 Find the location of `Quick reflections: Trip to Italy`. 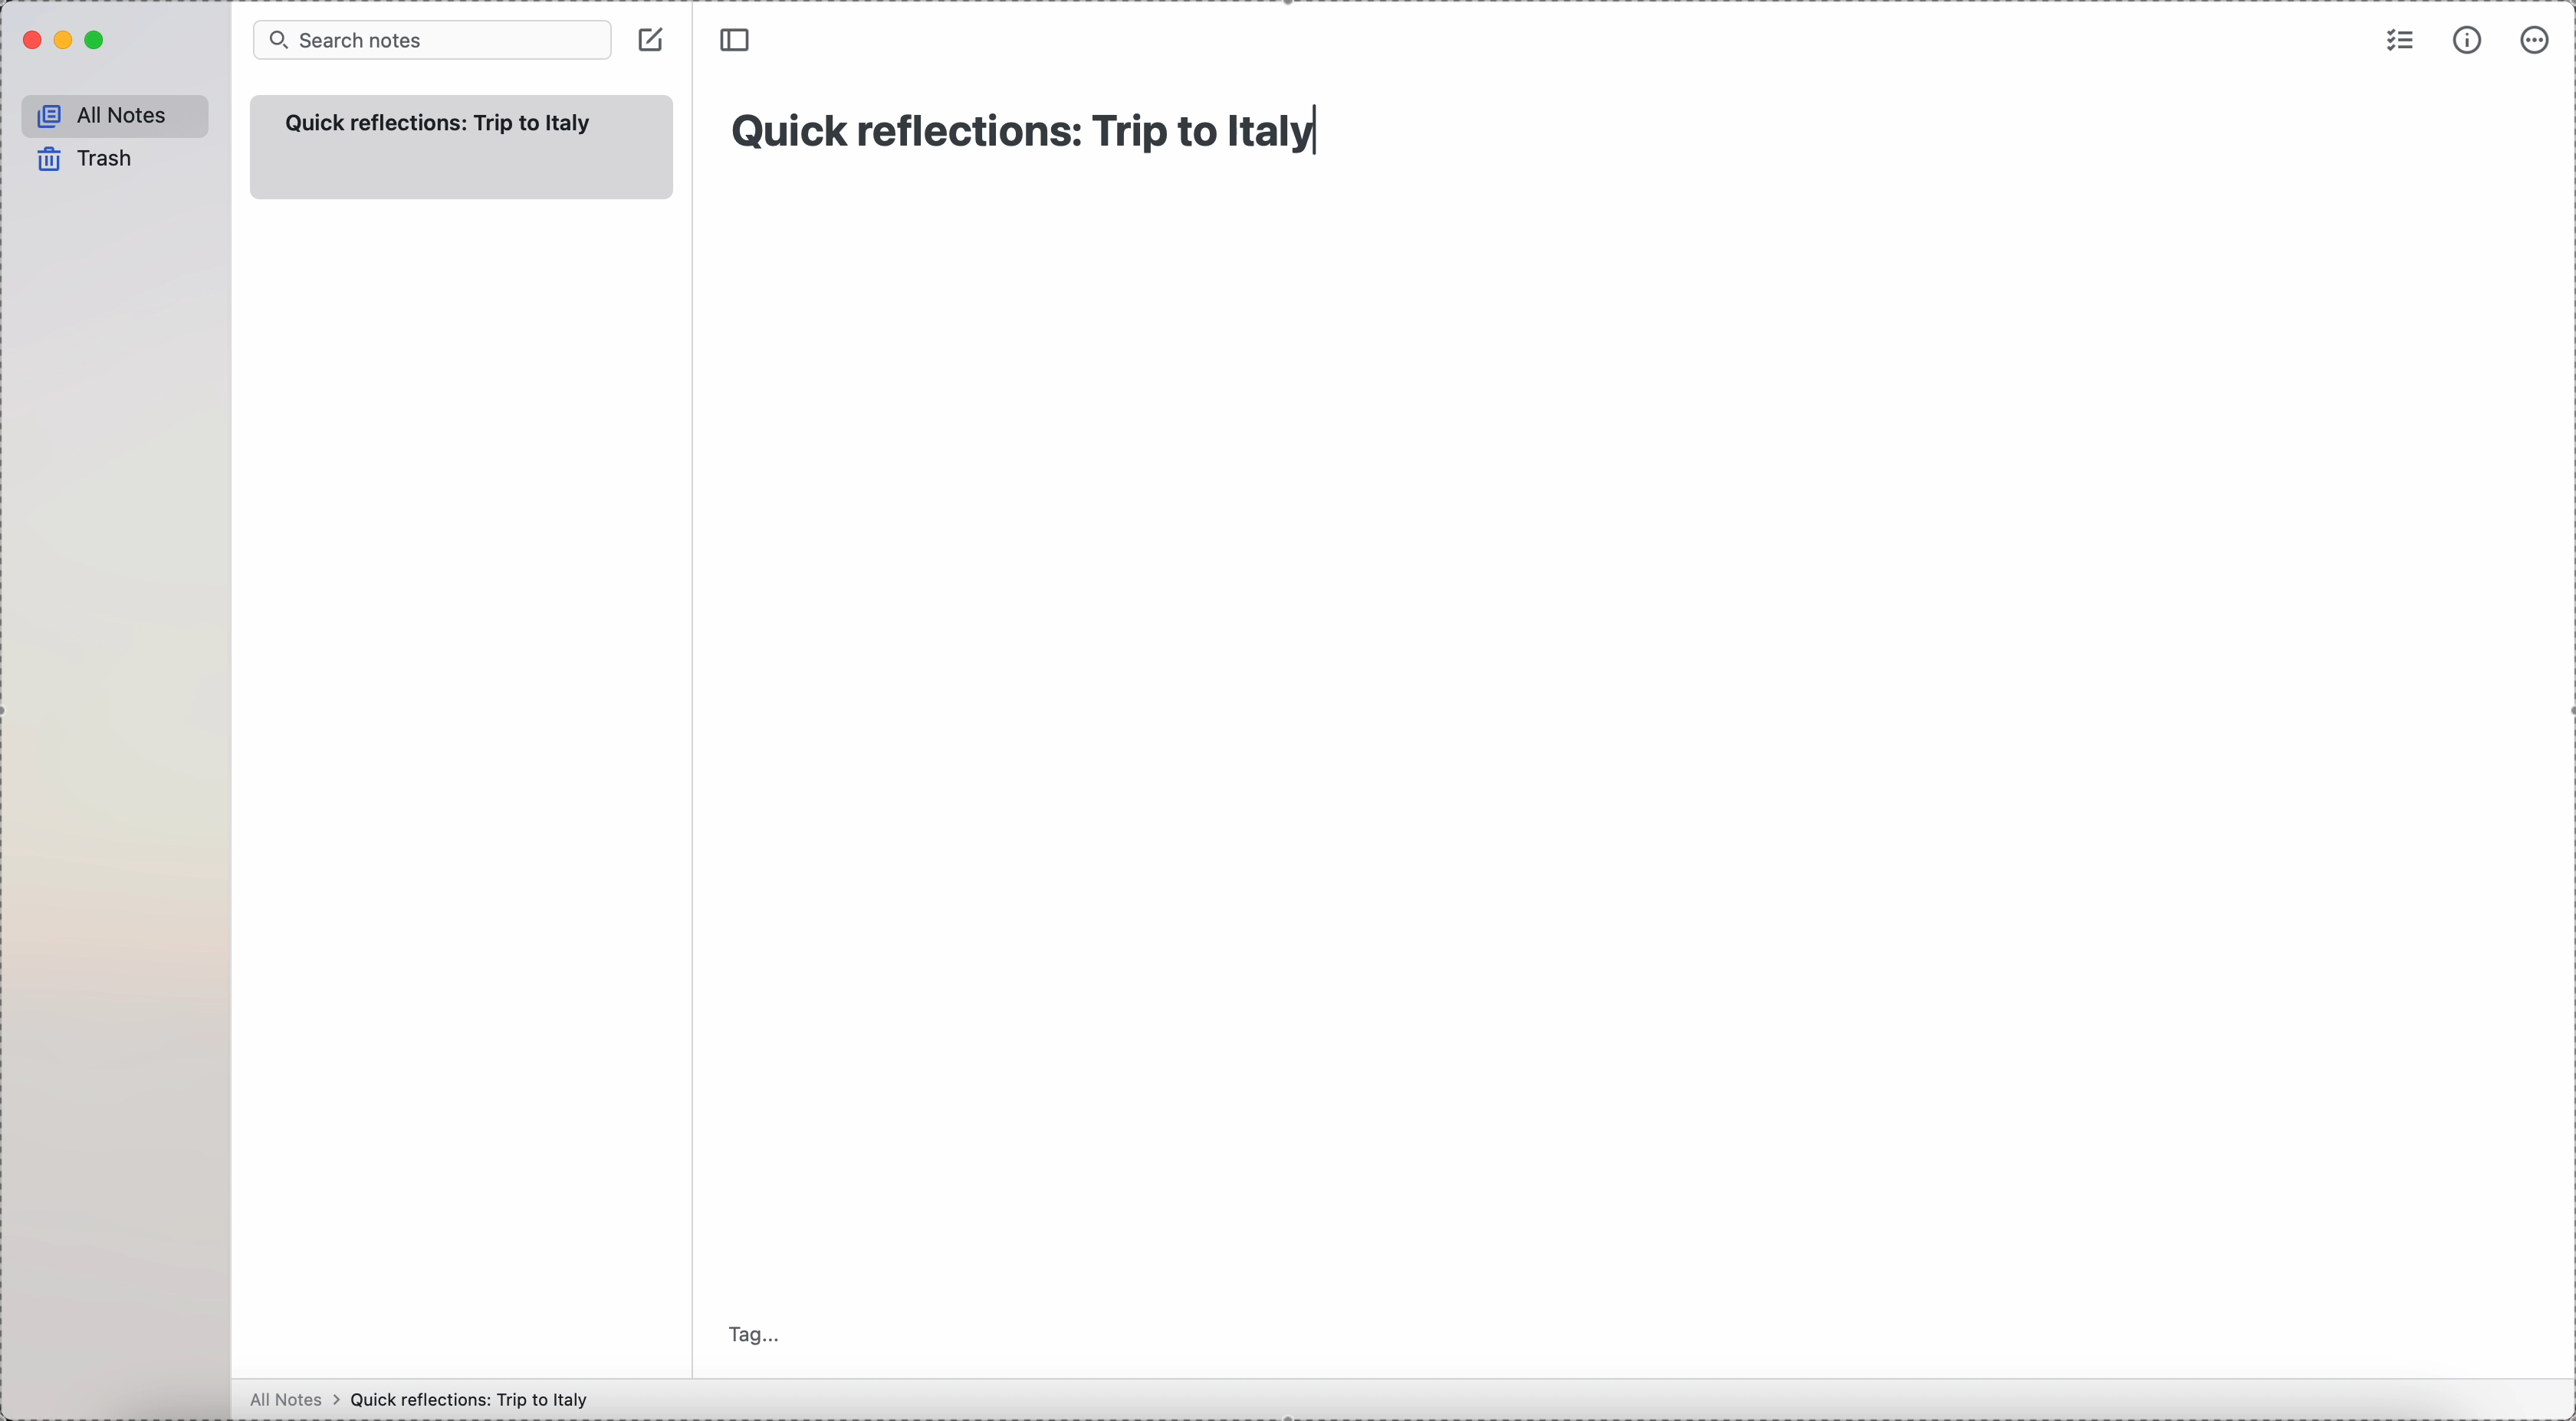

Quick reflections: Trip to Italy is located at coordinates (1034, 132).